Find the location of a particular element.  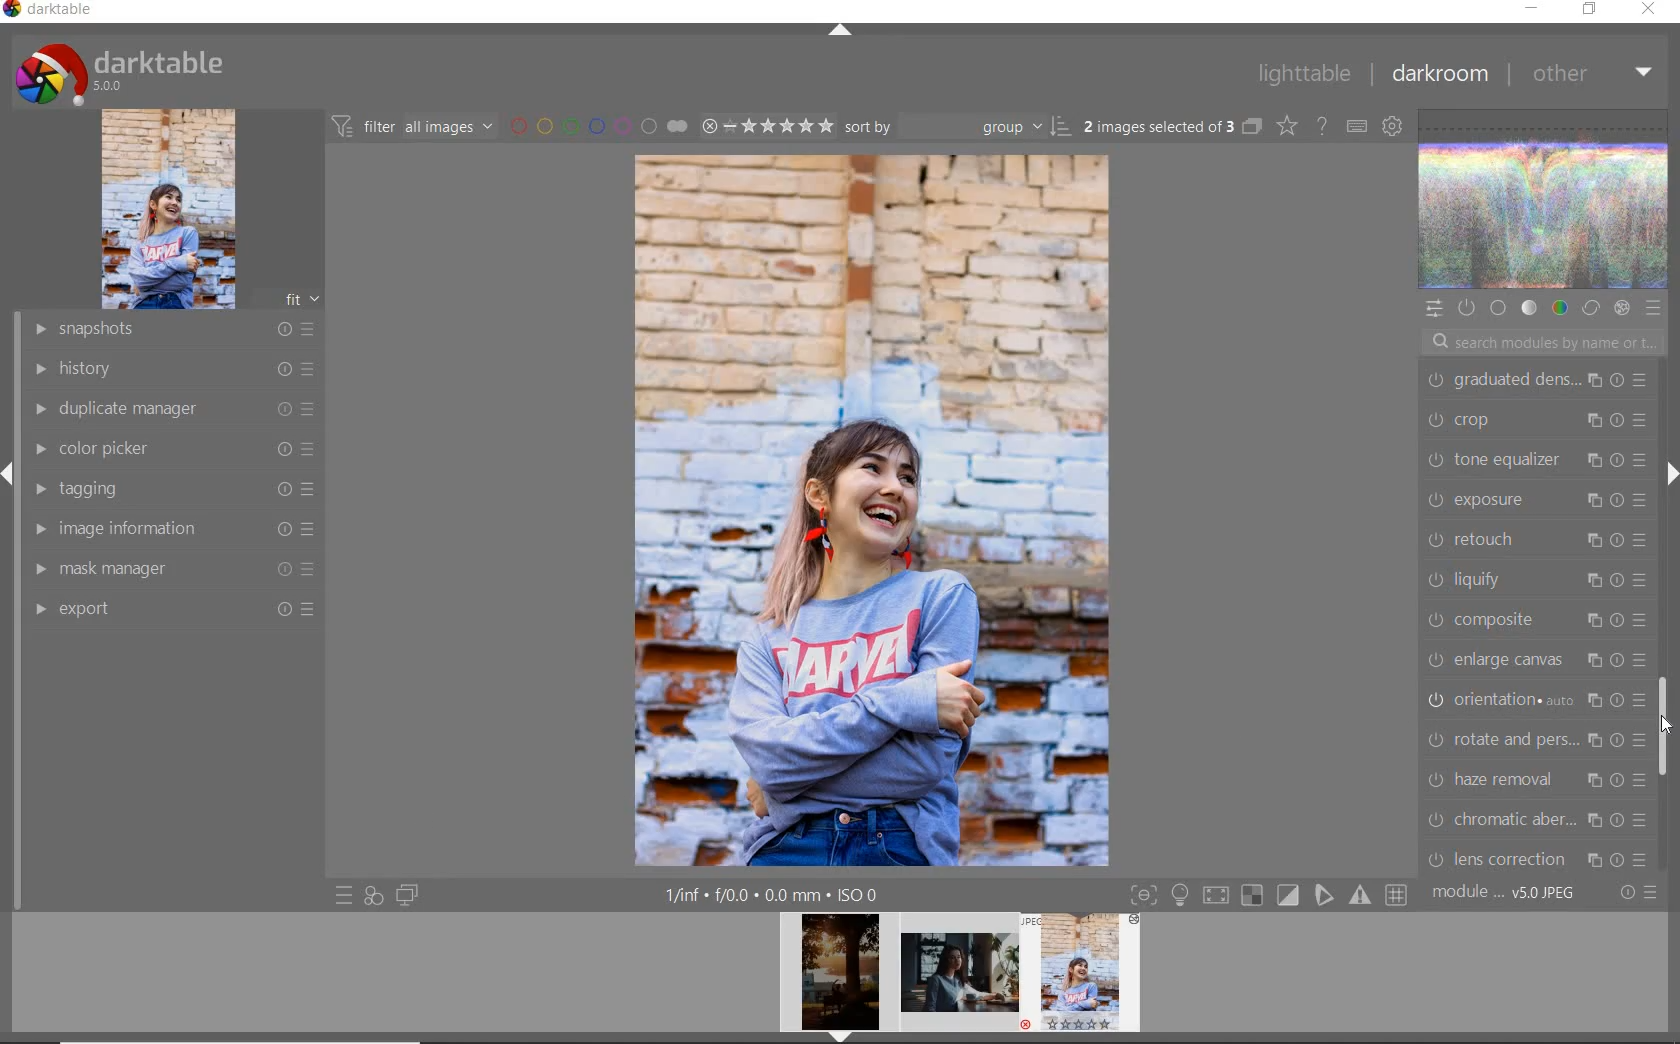

image information is located at coordinates (173, 527).